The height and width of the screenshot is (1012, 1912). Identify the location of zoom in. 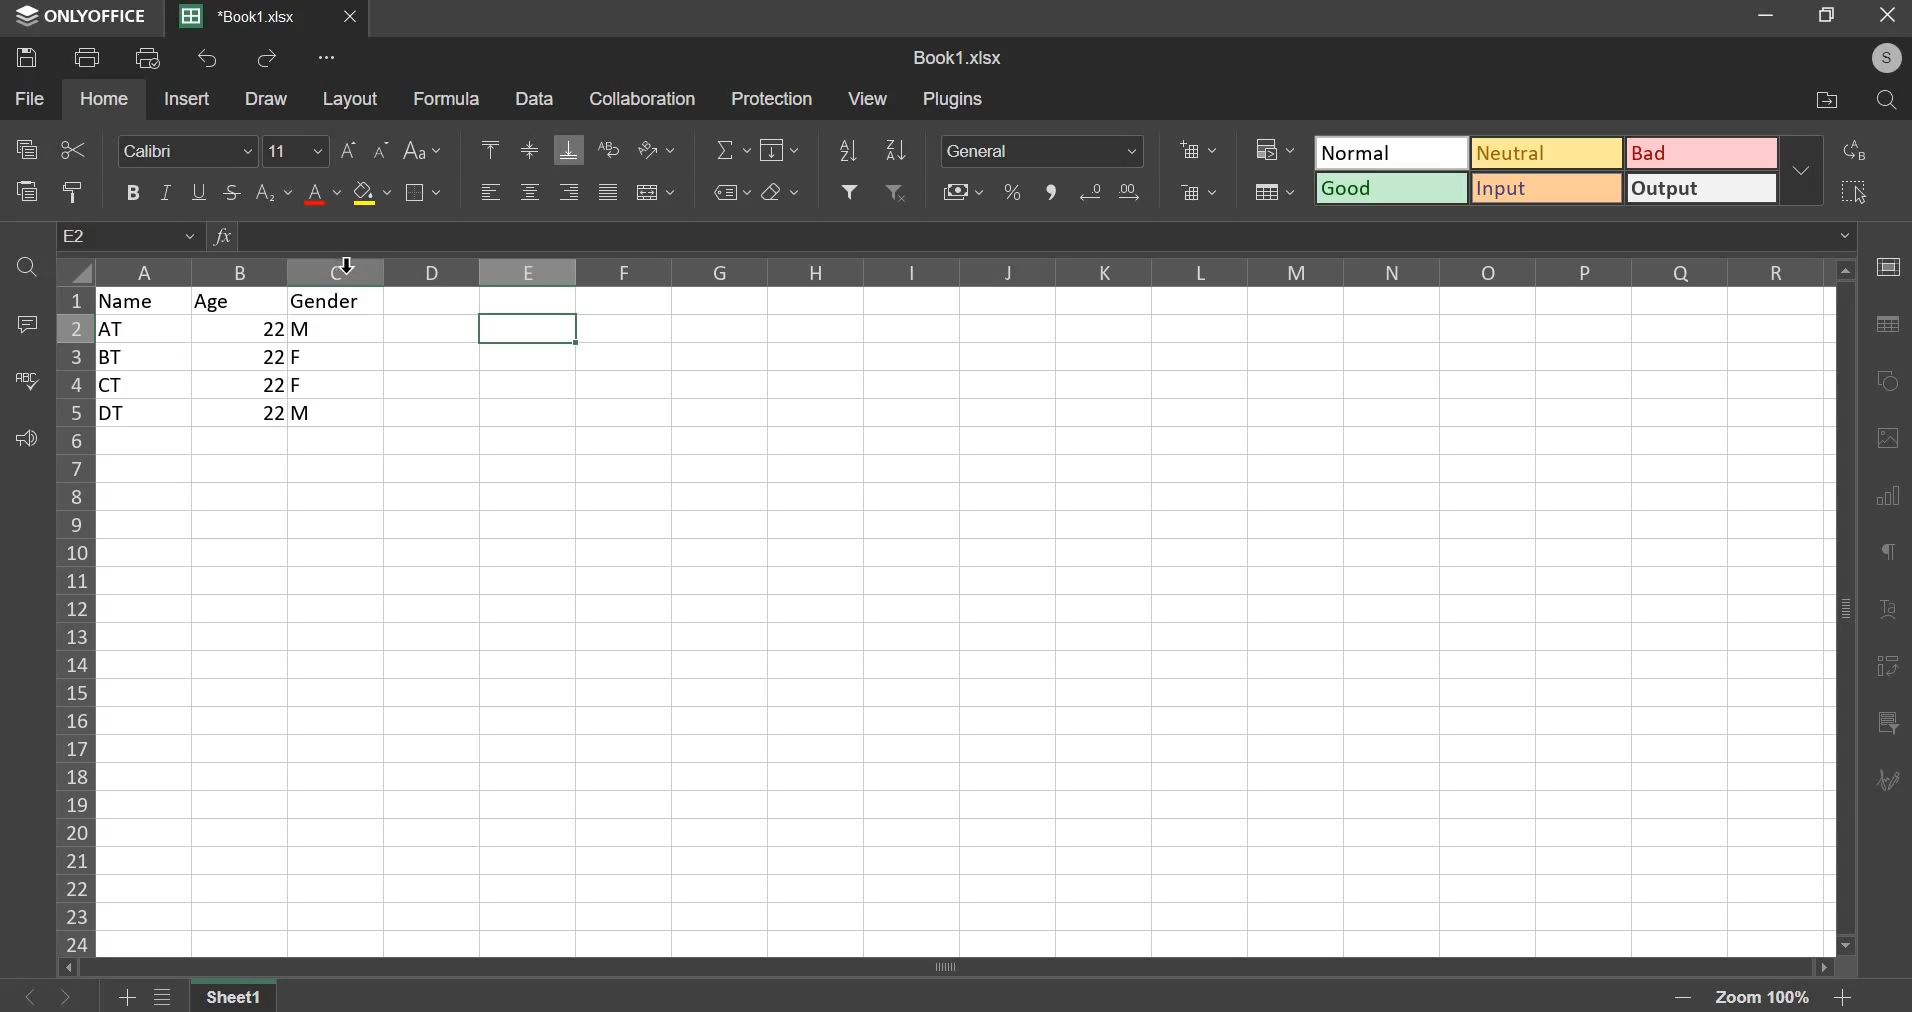
(1839, 999).